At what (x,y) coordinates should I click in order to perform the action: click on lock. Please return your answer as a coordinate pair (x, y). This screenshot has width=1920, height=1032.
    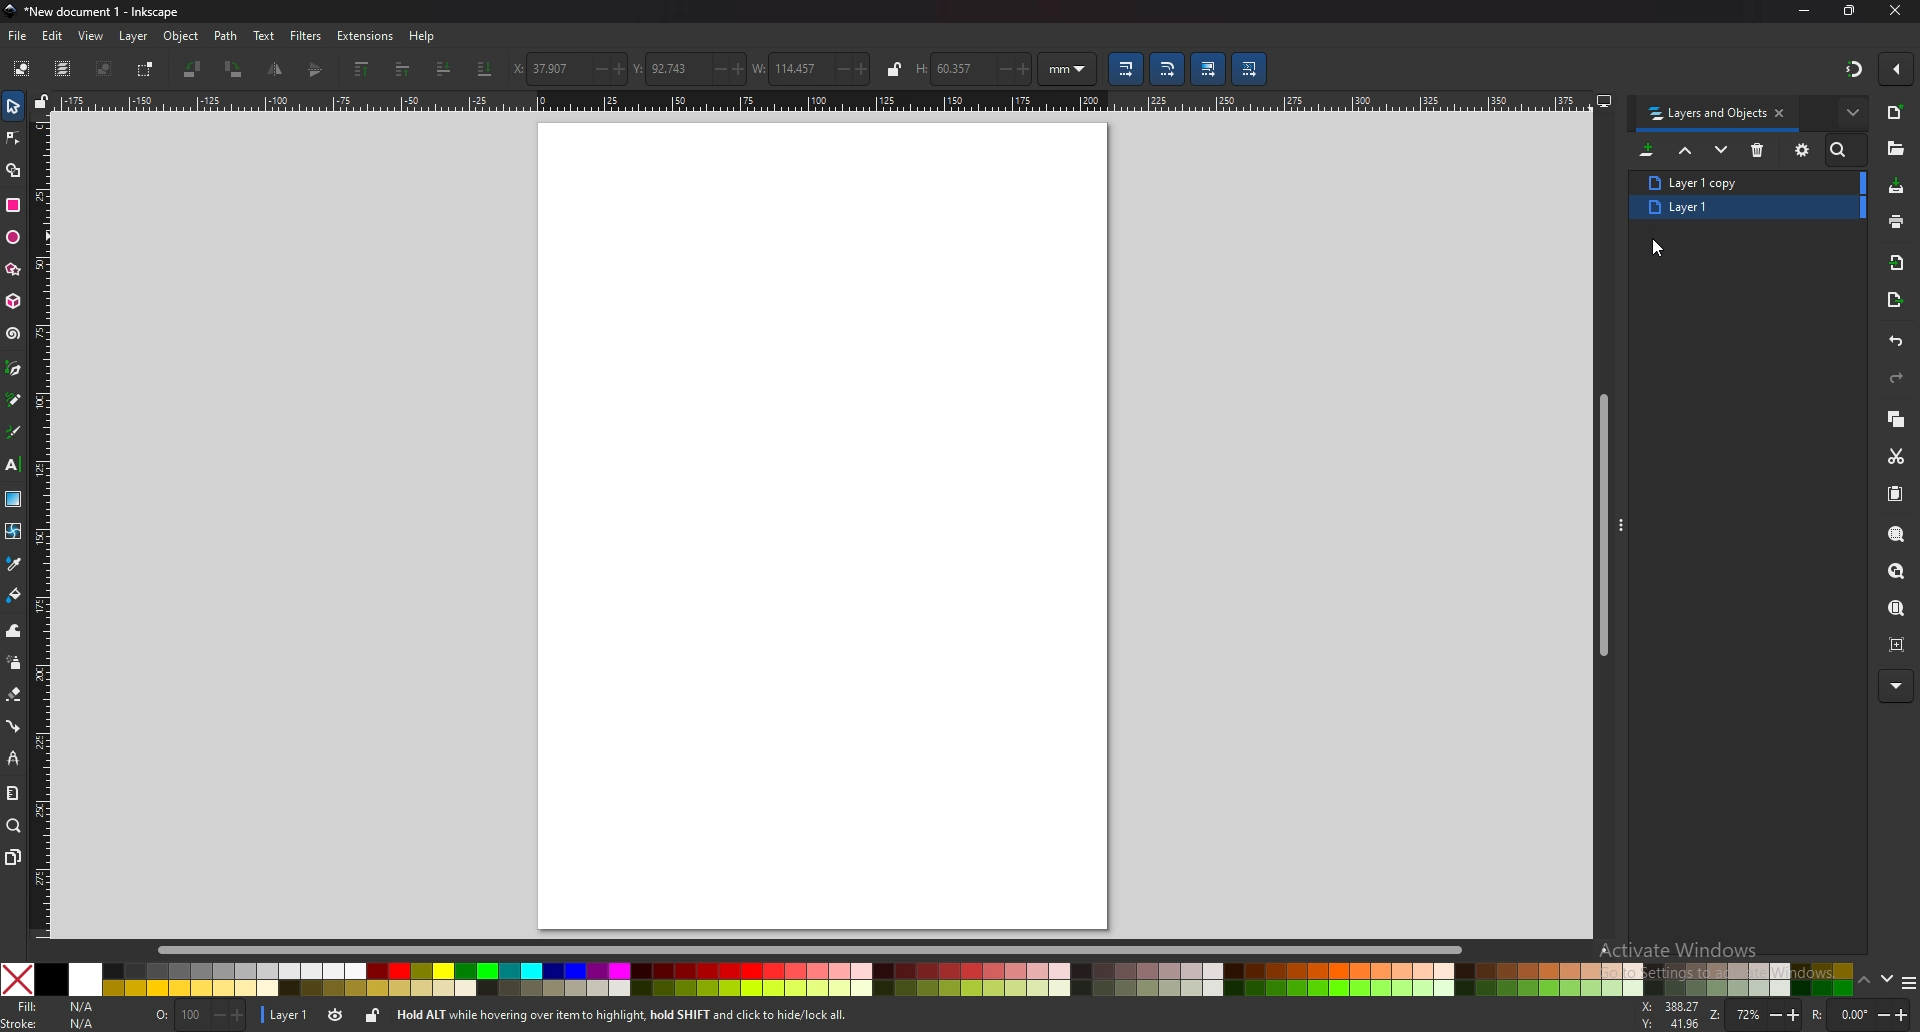
    Looking at the image, I should click on (372, 1016).